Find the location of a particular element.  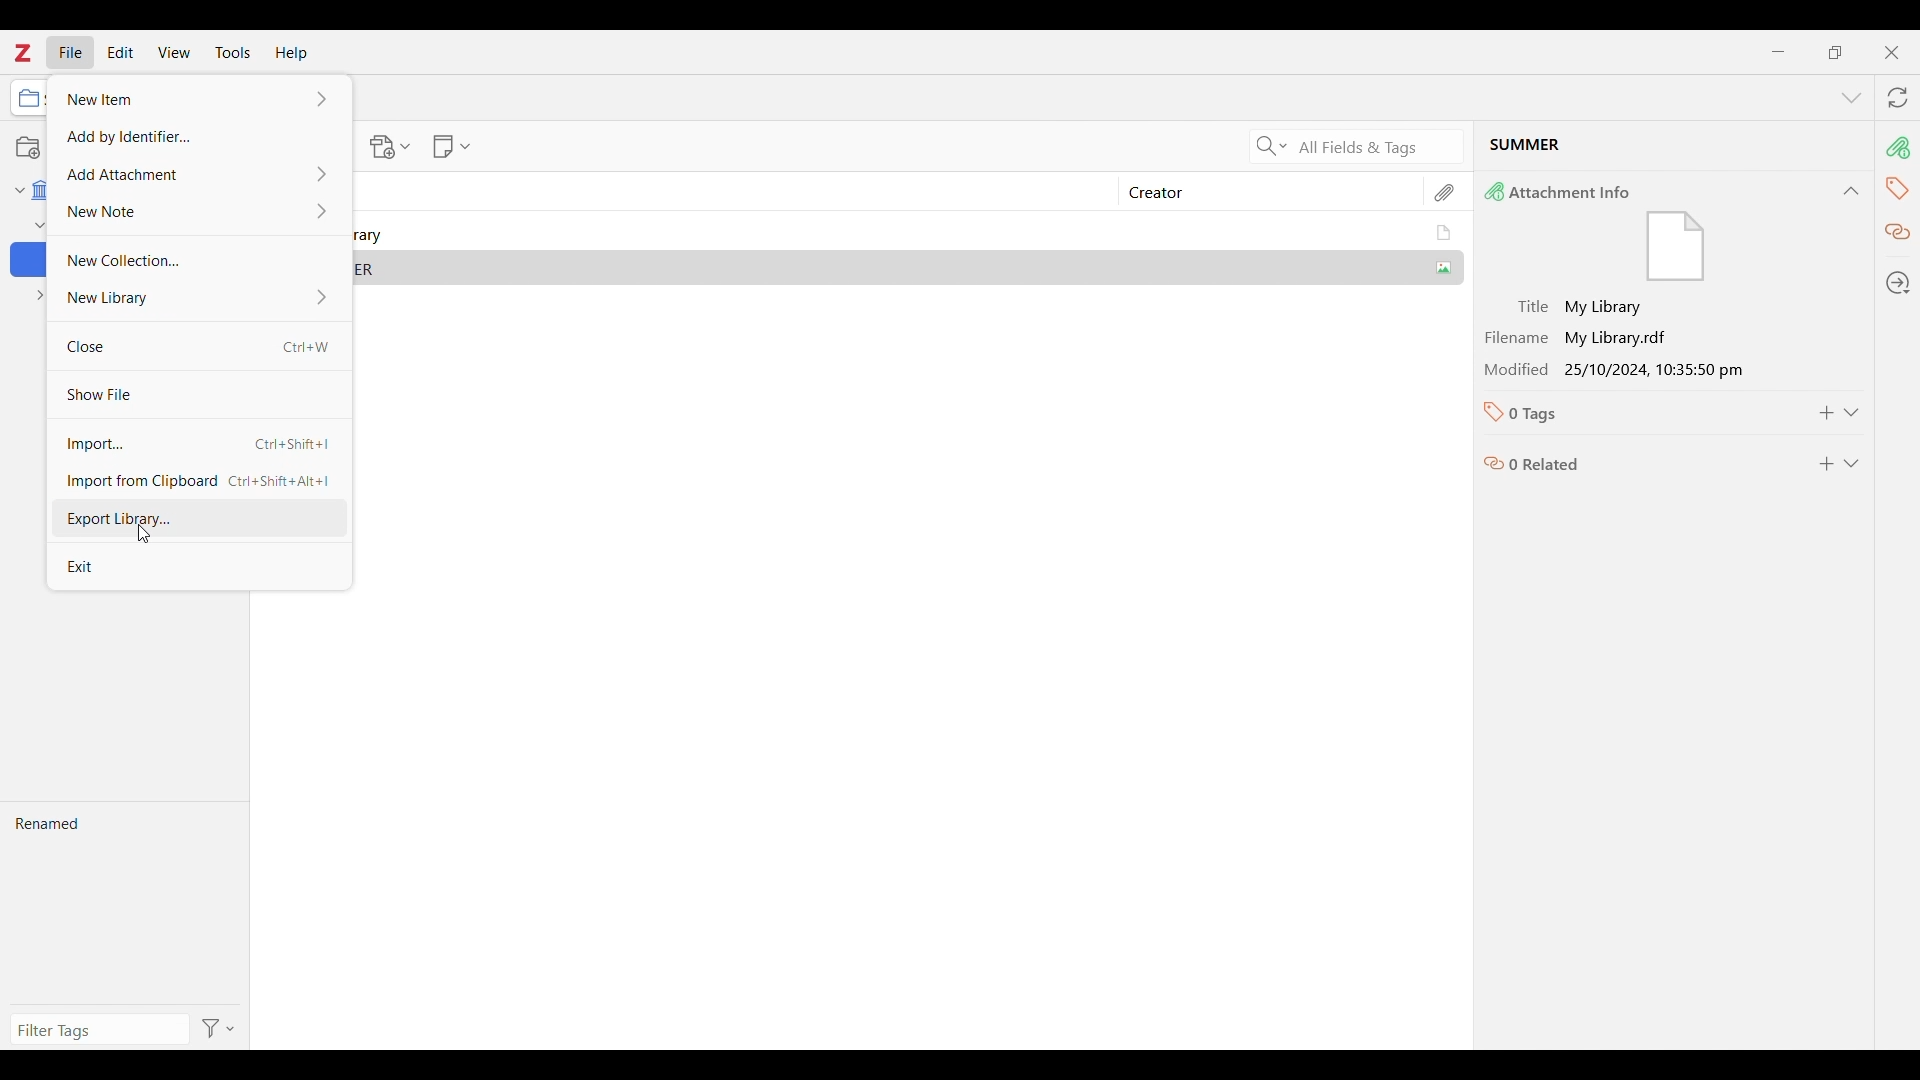

maximize is located at coordinates (1835, 52).